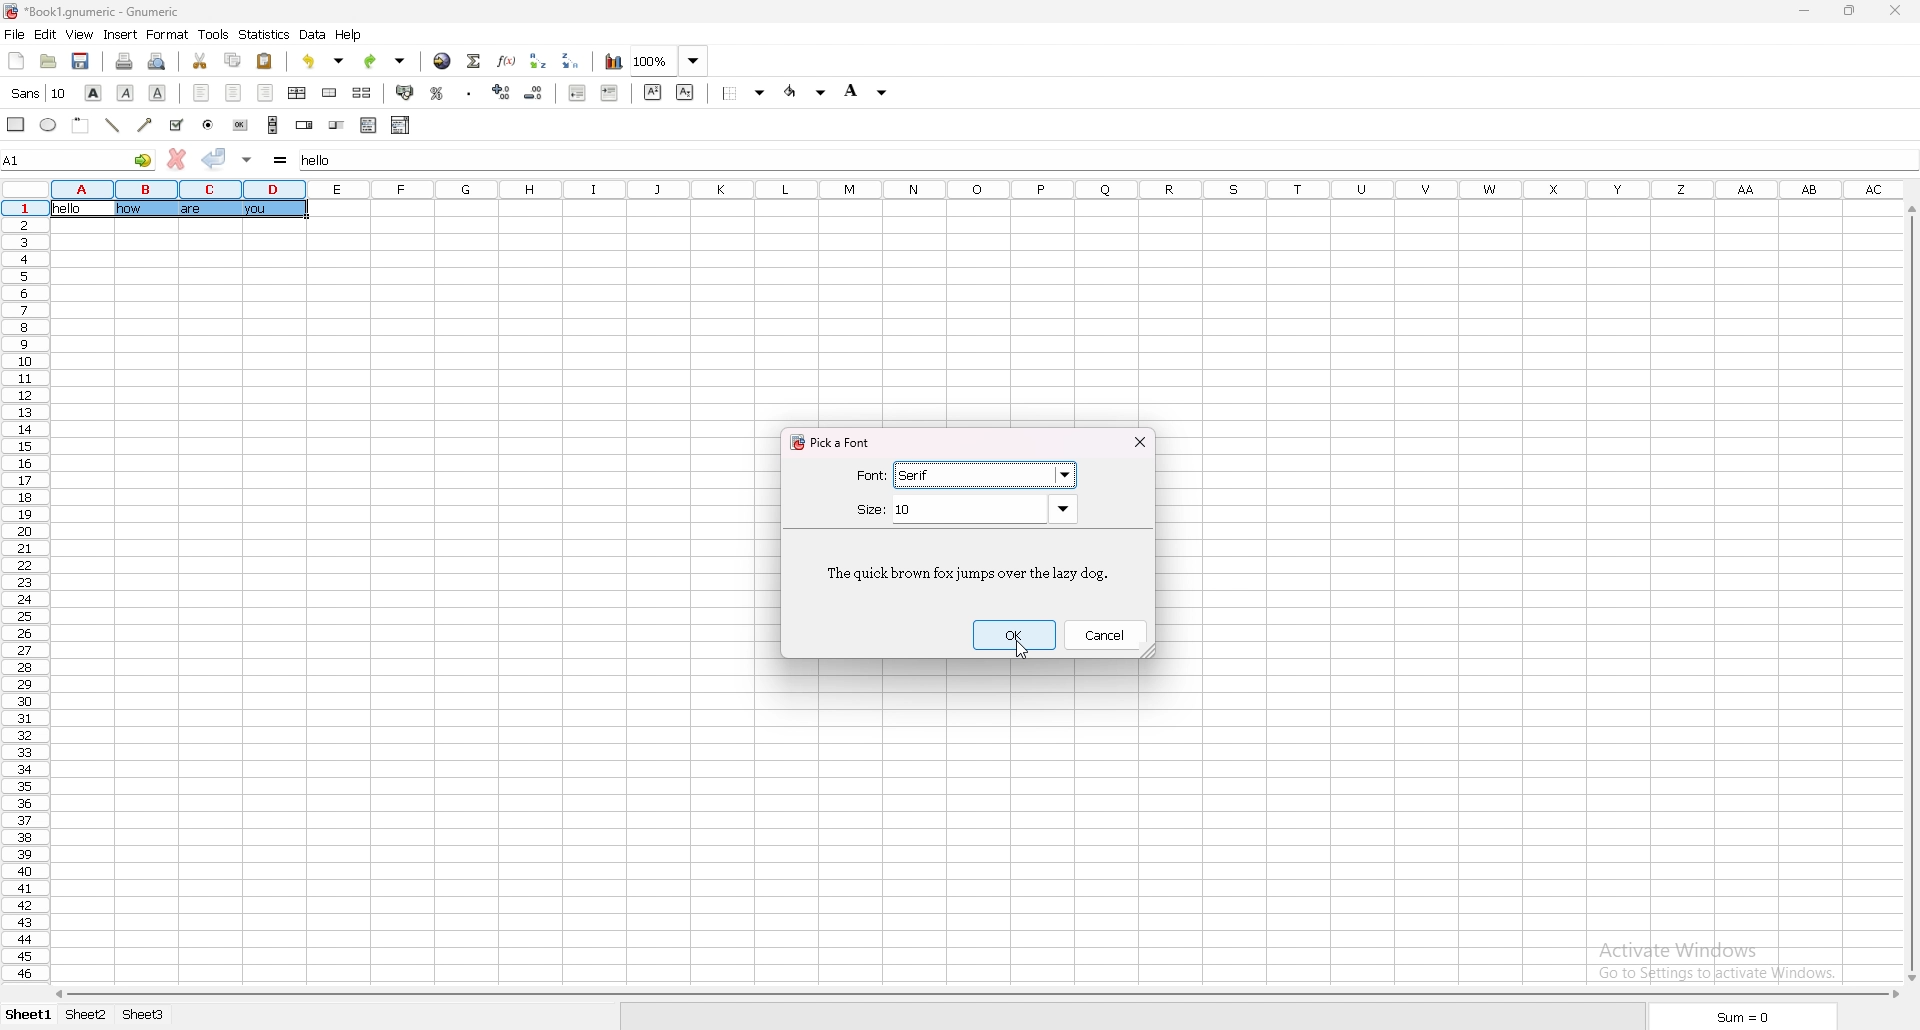 This screenshot has width=1920, height=1030. Describe the element at coordinates (1738, 1015) in the screenshot. I see `sum` at that location.